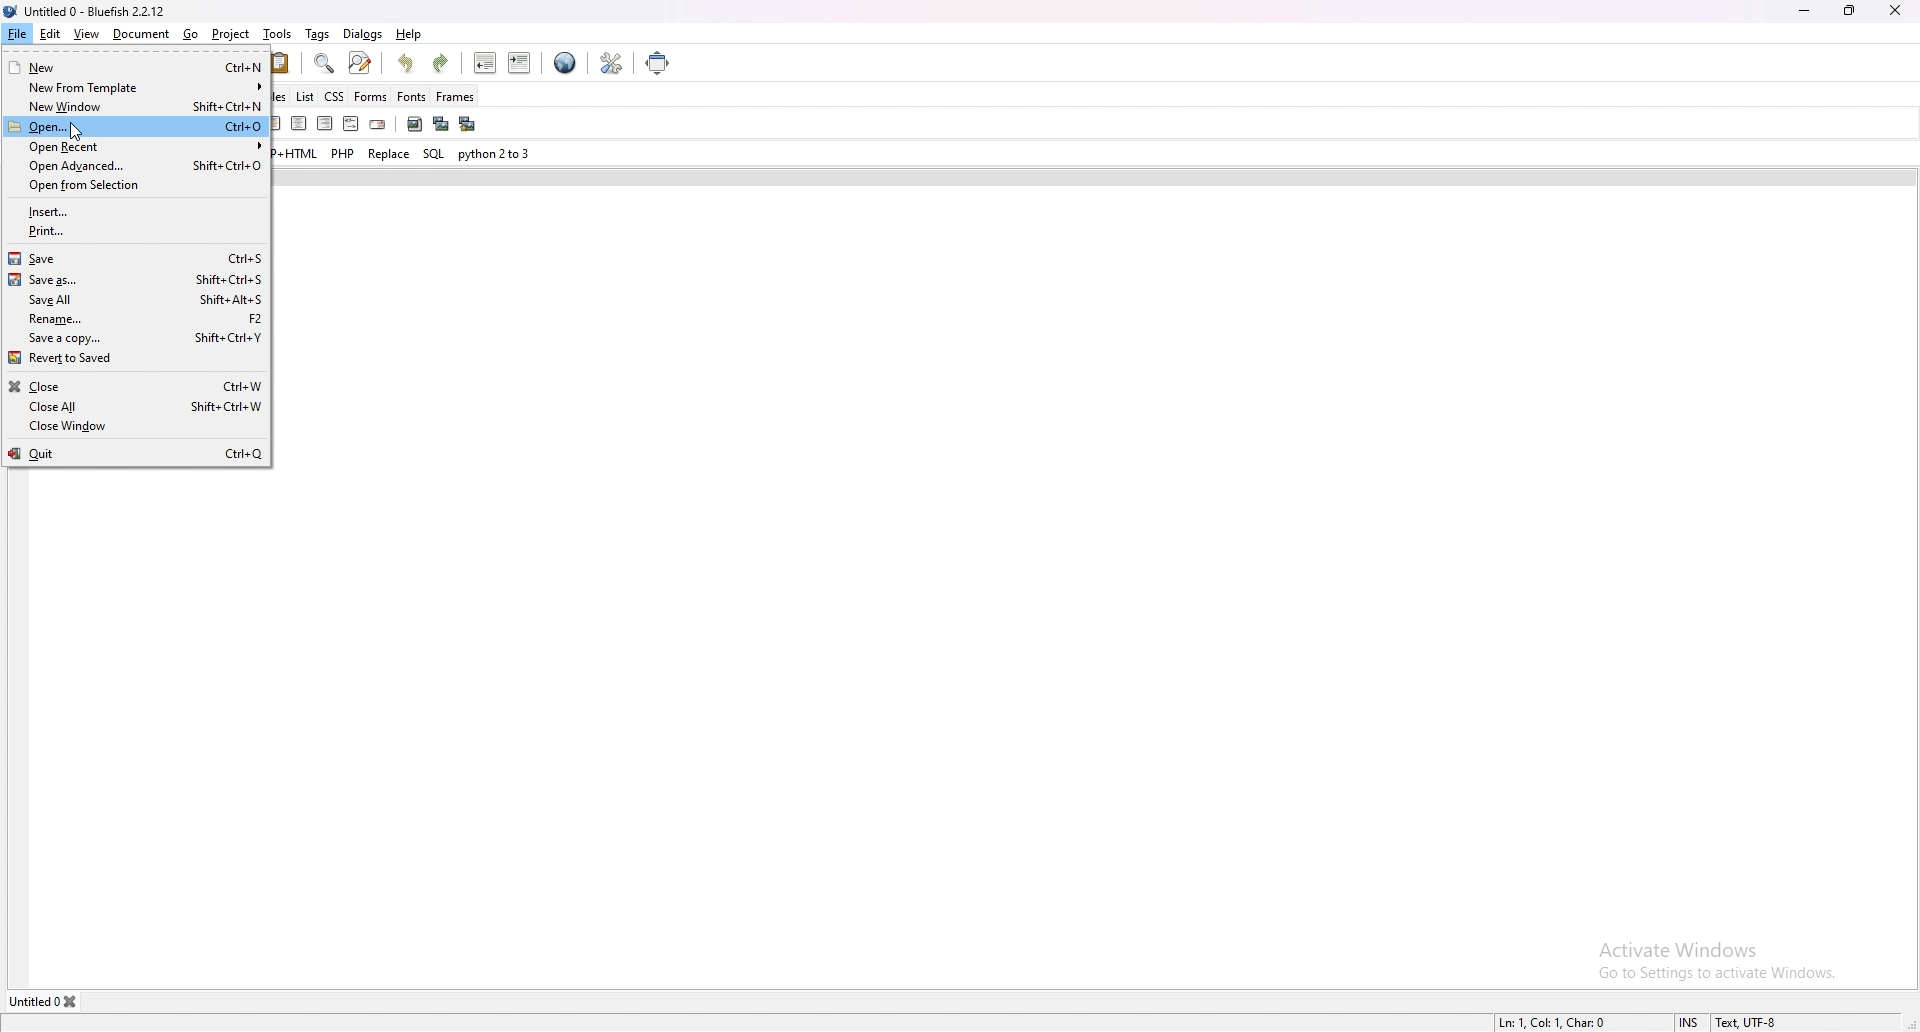  Describe the element at coordinates (74, 298) in the screenshot. I see `save all` at that location.